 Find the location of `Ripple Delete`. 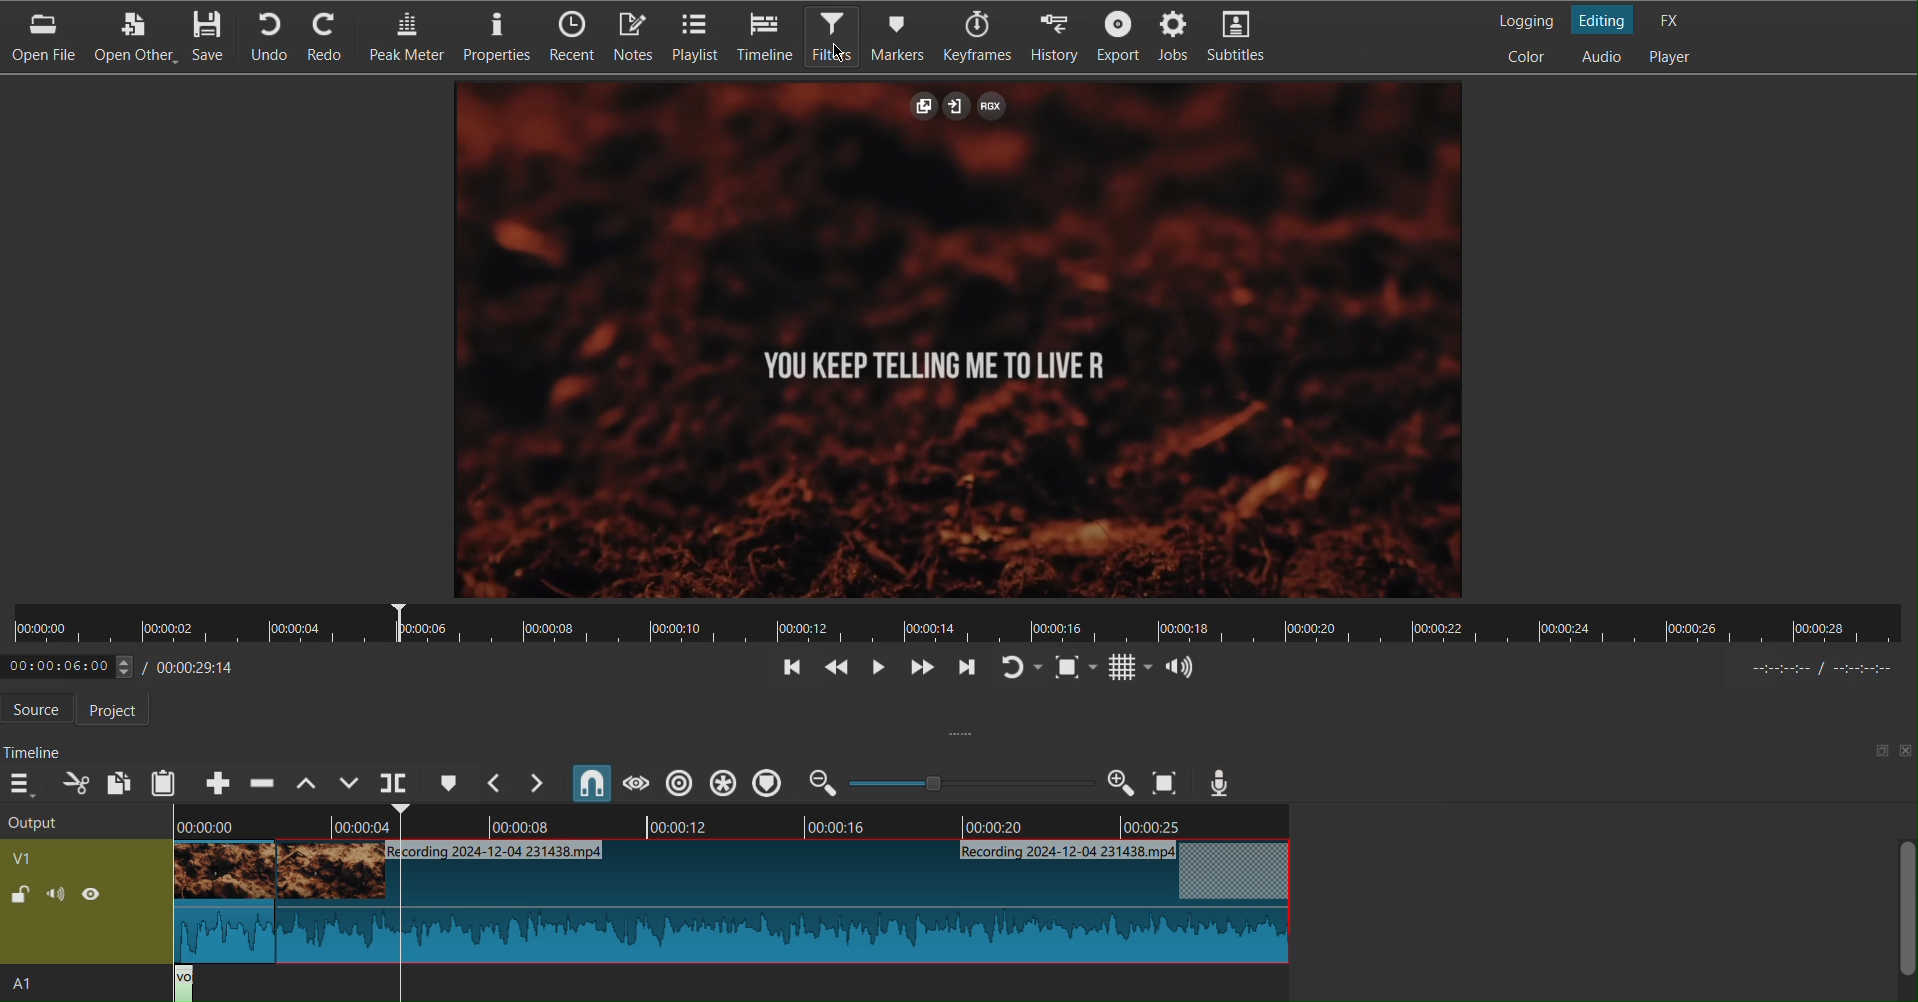

Ripple Delete is located at coordinates (261, 783).